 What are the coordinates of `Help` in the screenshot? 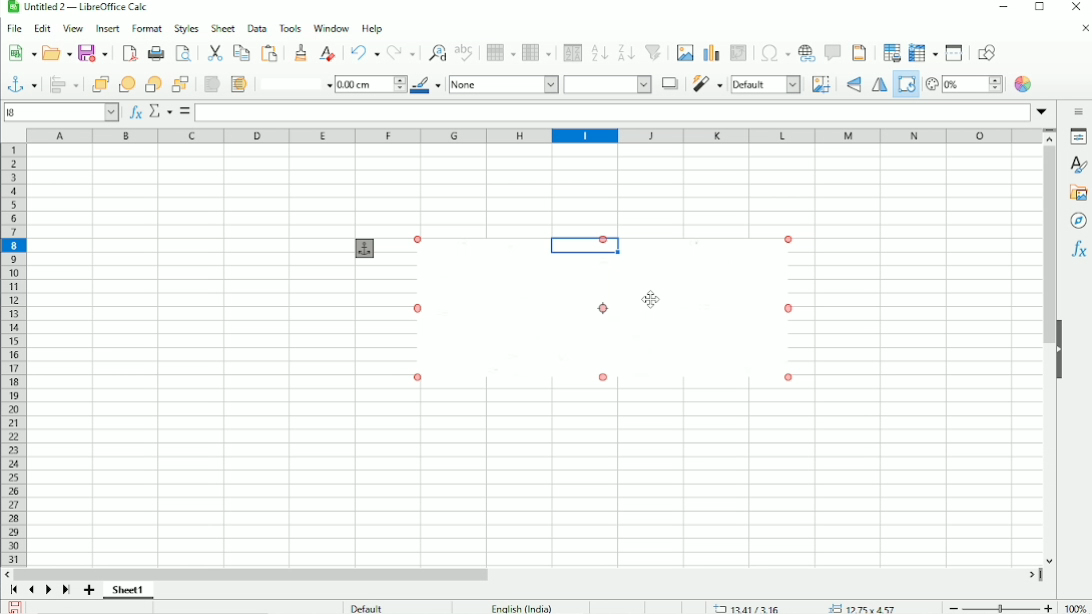 It's located at (373, 27).